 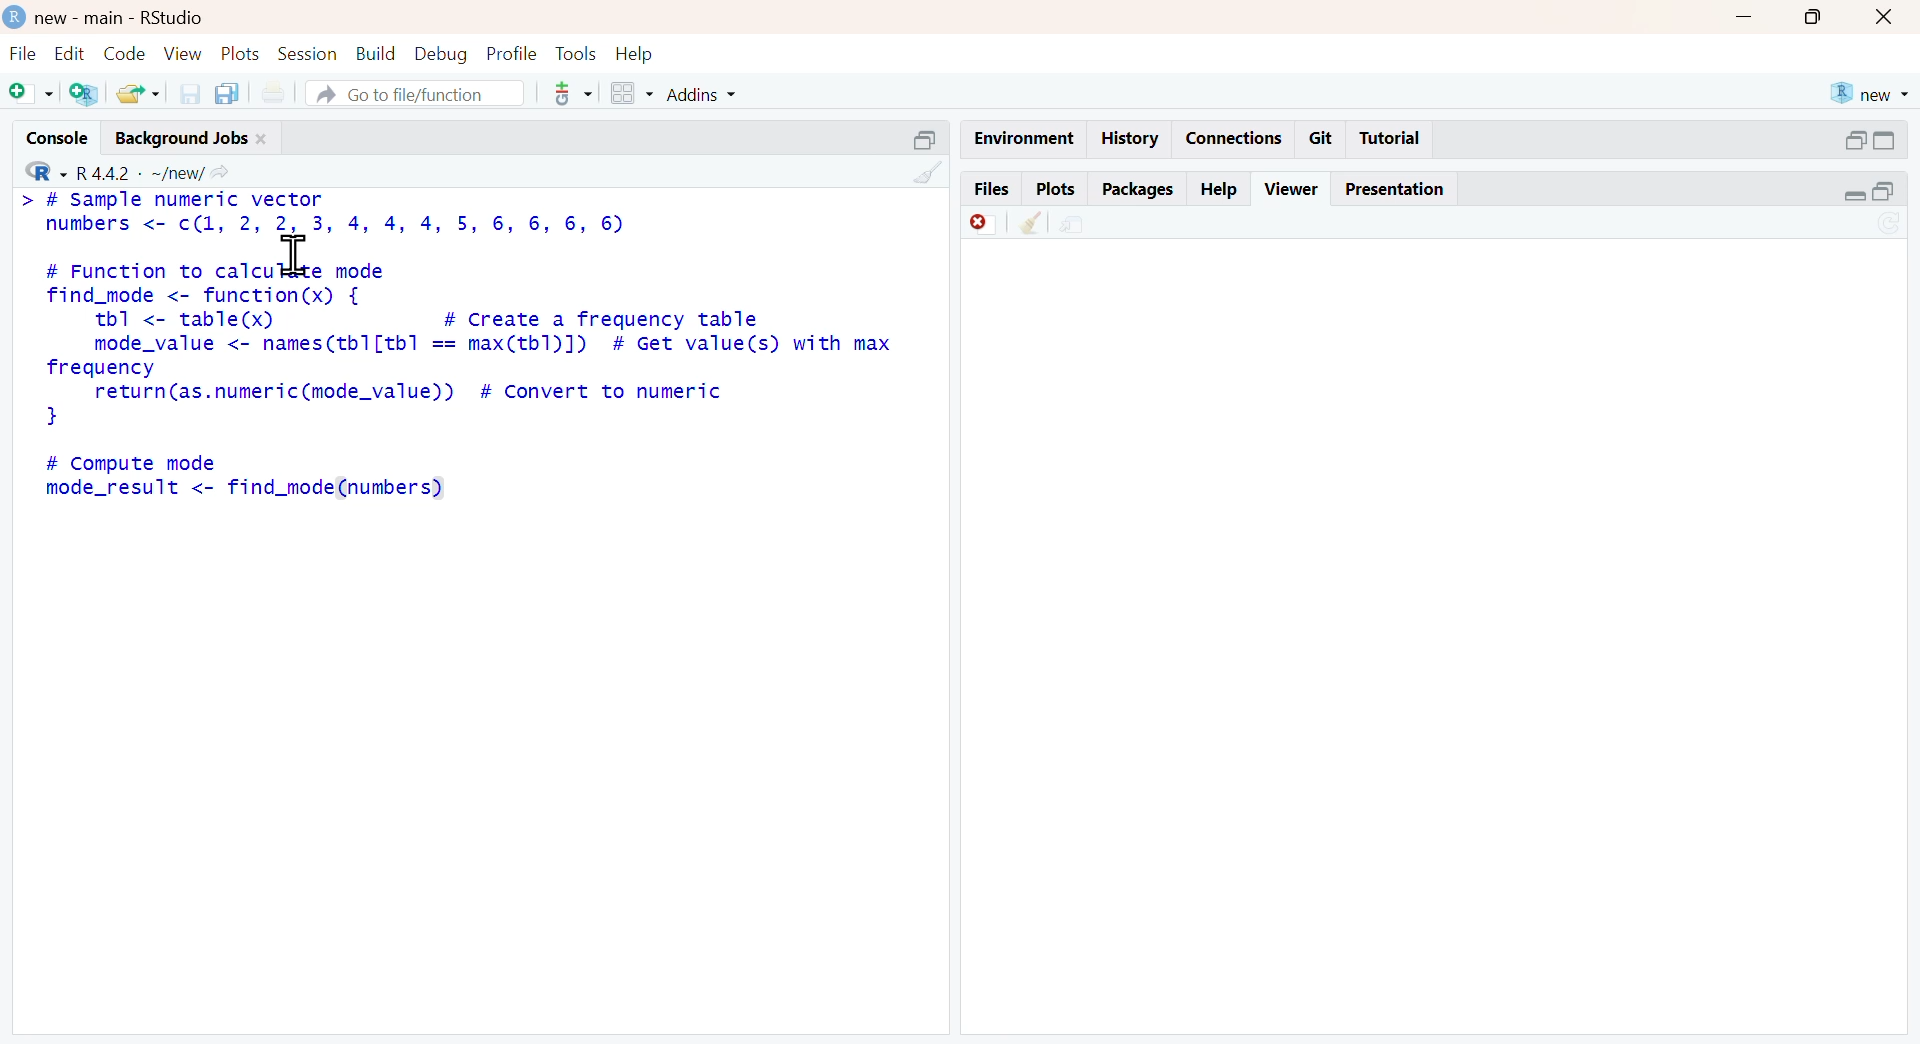 I want to click on close, so click(x=1886, y=16).